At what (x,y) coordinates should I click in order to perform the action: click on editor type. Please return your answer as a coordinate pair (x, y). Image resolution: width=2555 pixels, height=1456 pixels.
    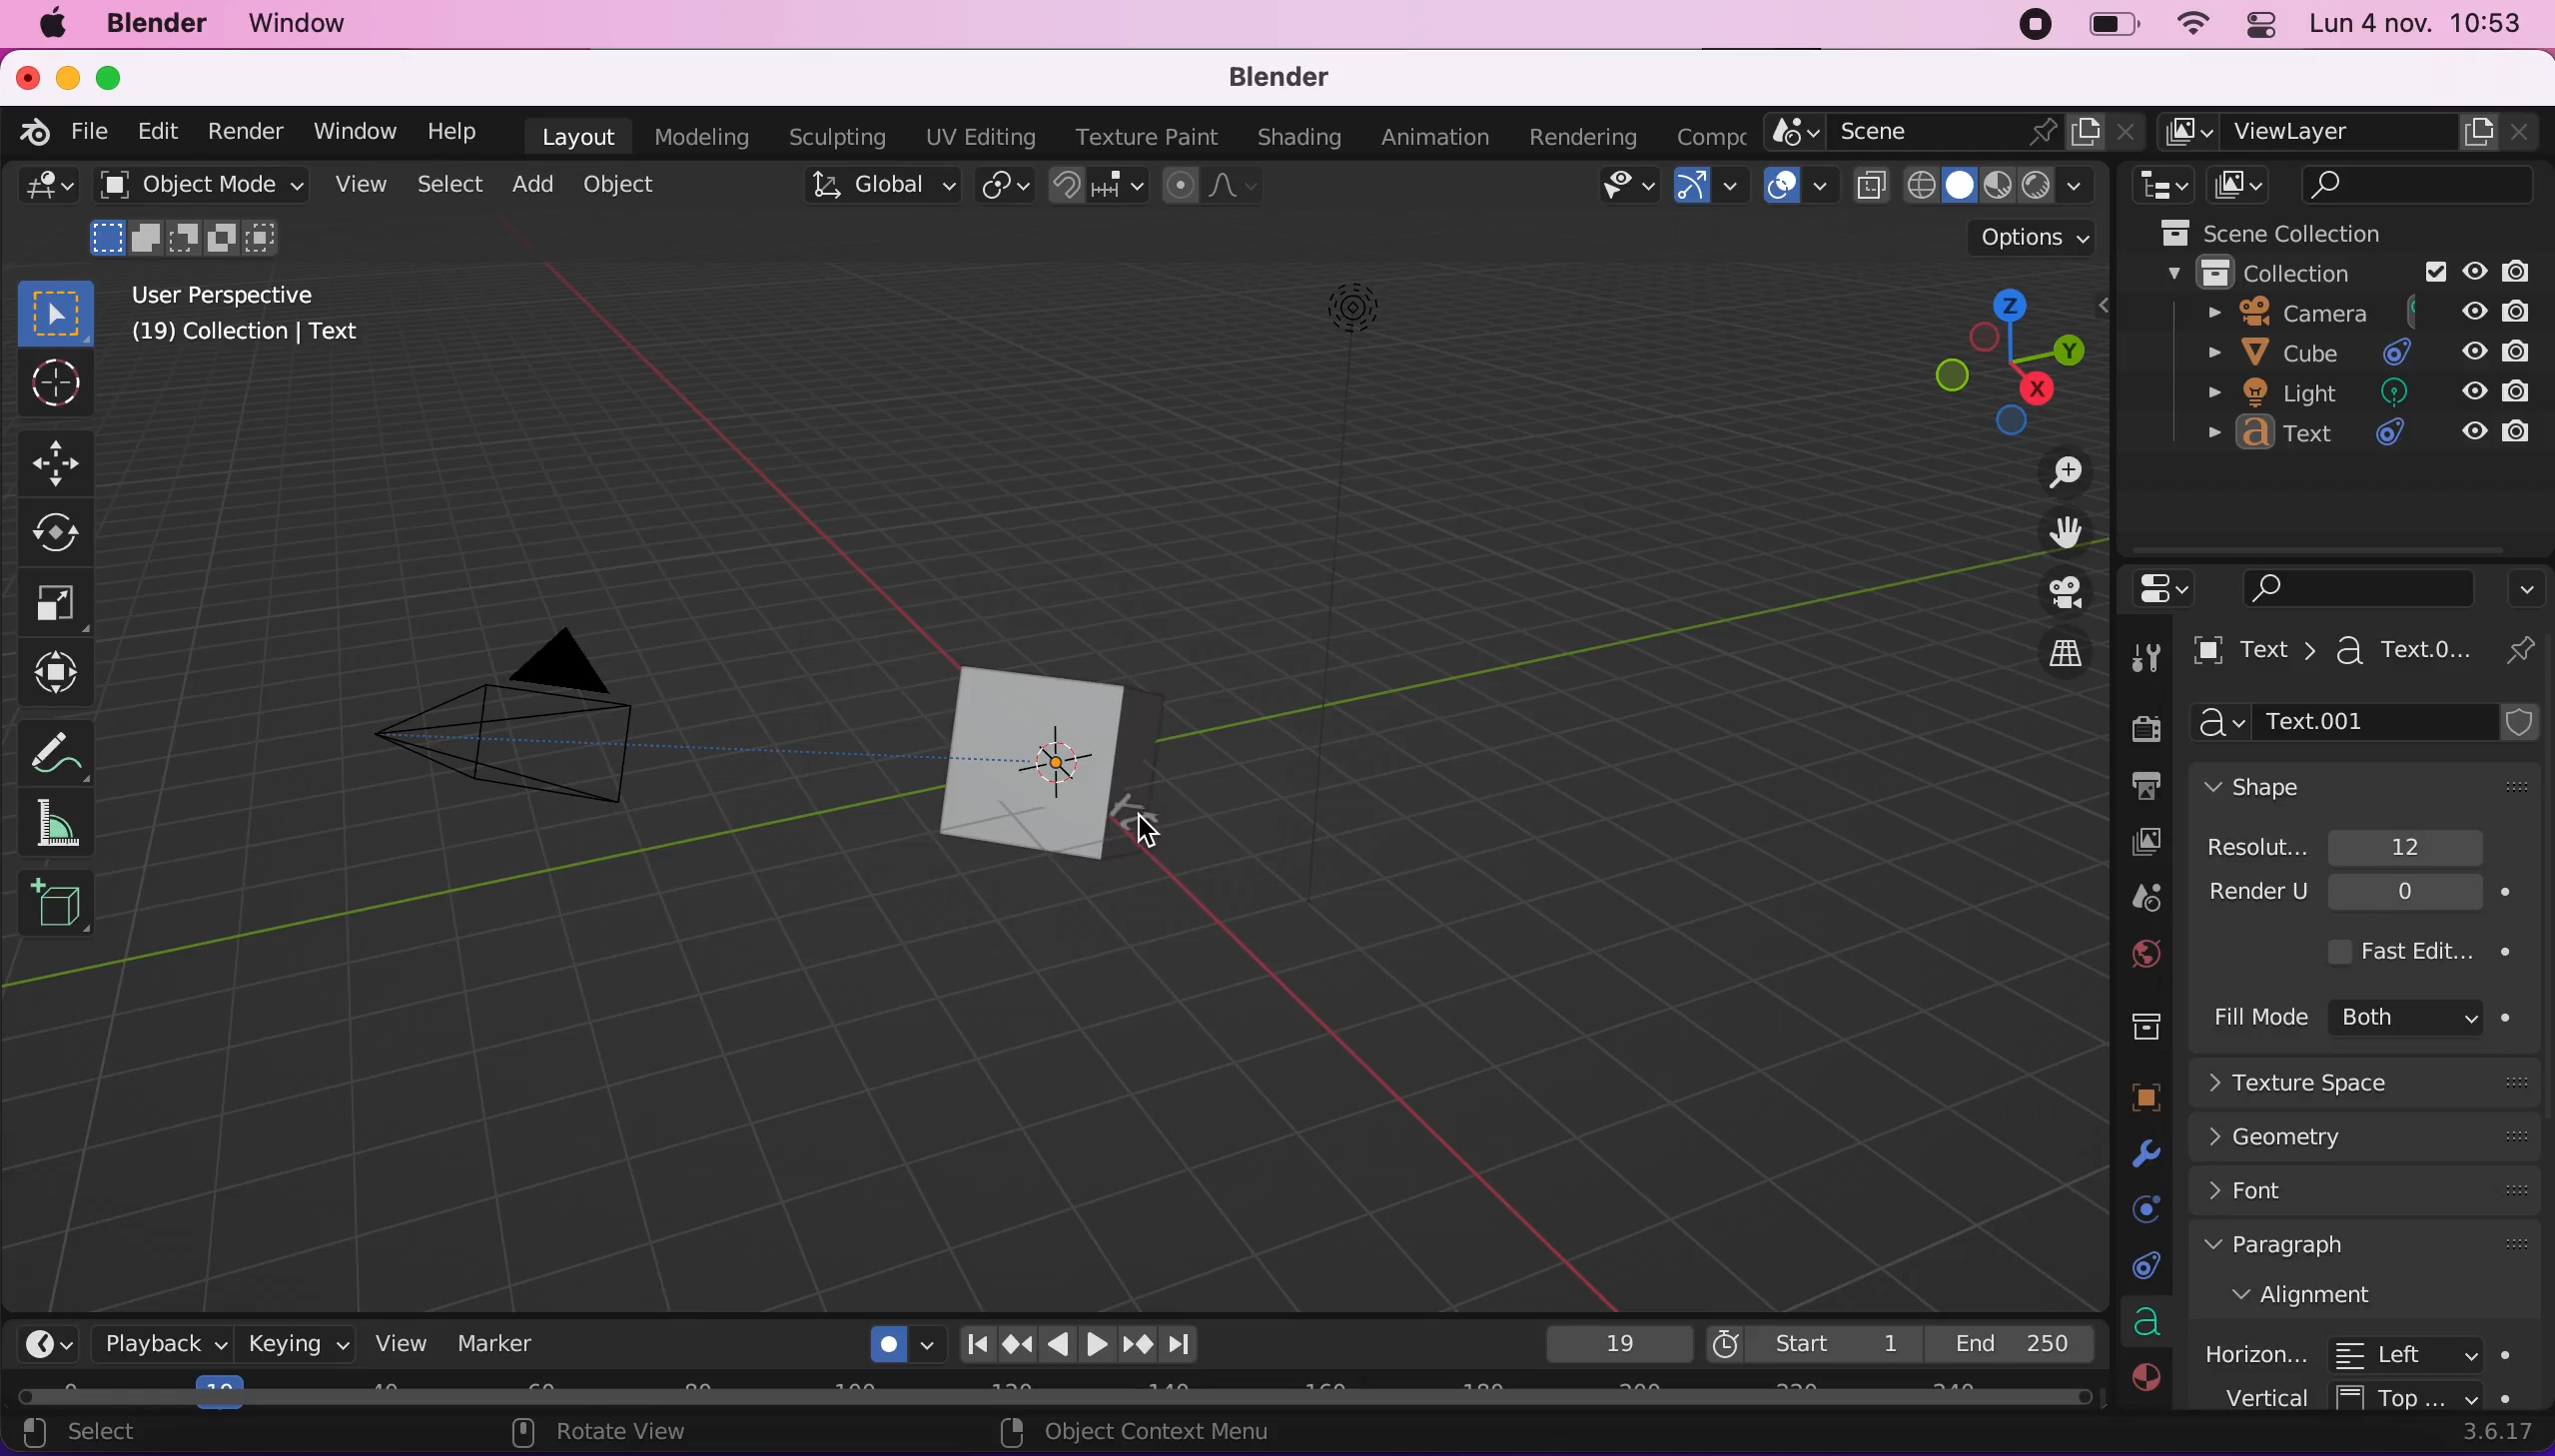
    Looking at the image, I should click on (51, 1339).